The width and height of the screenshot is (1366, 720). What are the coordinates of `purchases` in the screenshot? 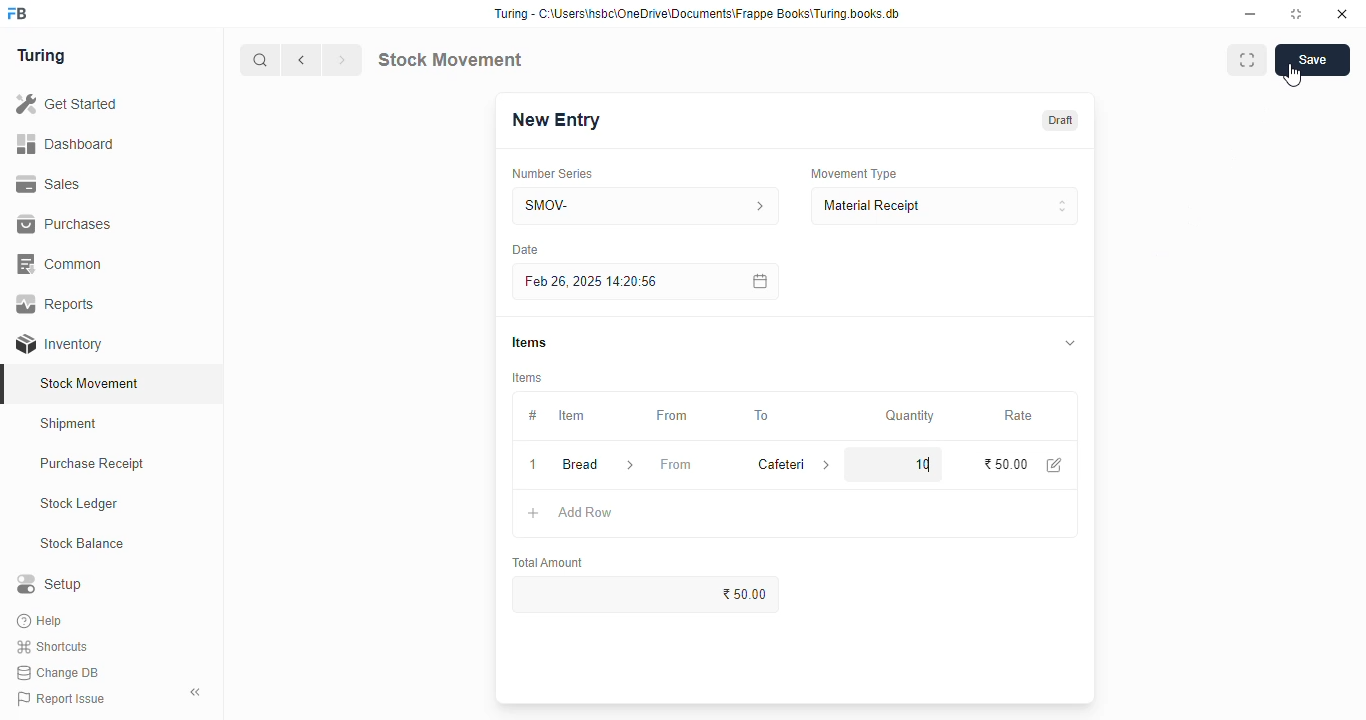 It's located at (64, 224).